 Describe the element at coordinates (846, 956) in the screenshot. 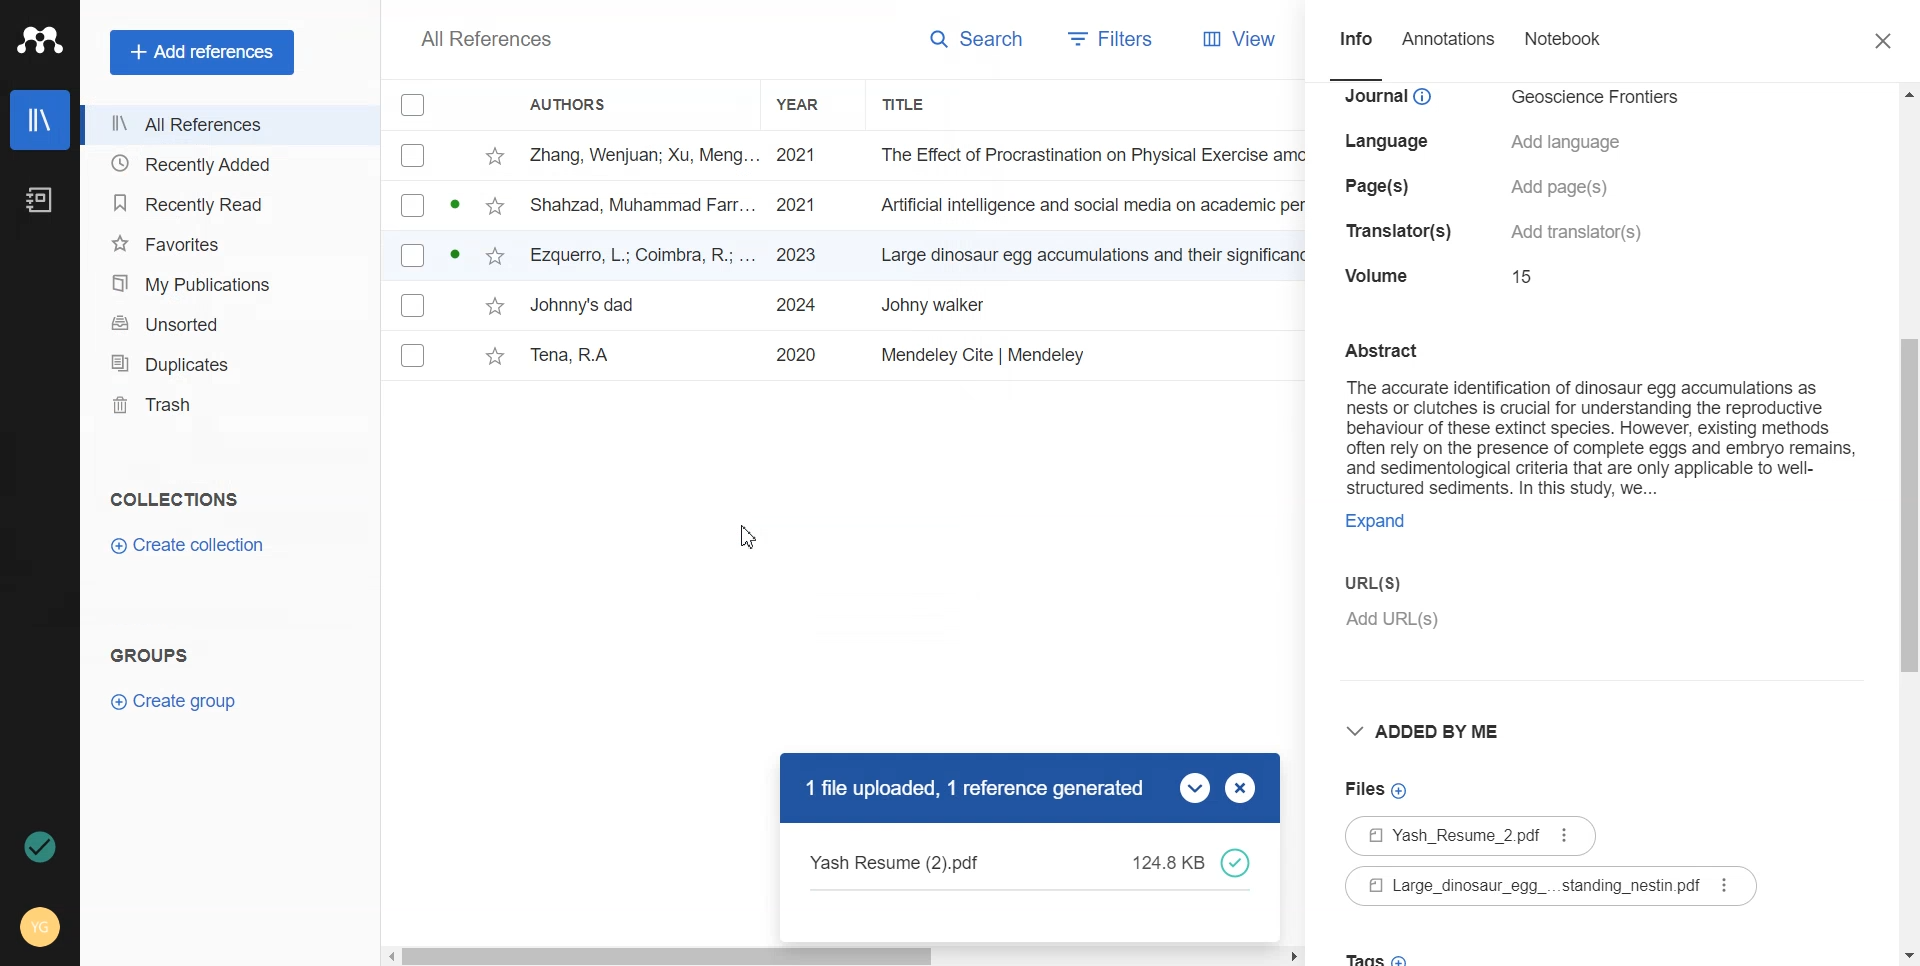

I see `Horizontal scroll bar` at that location.